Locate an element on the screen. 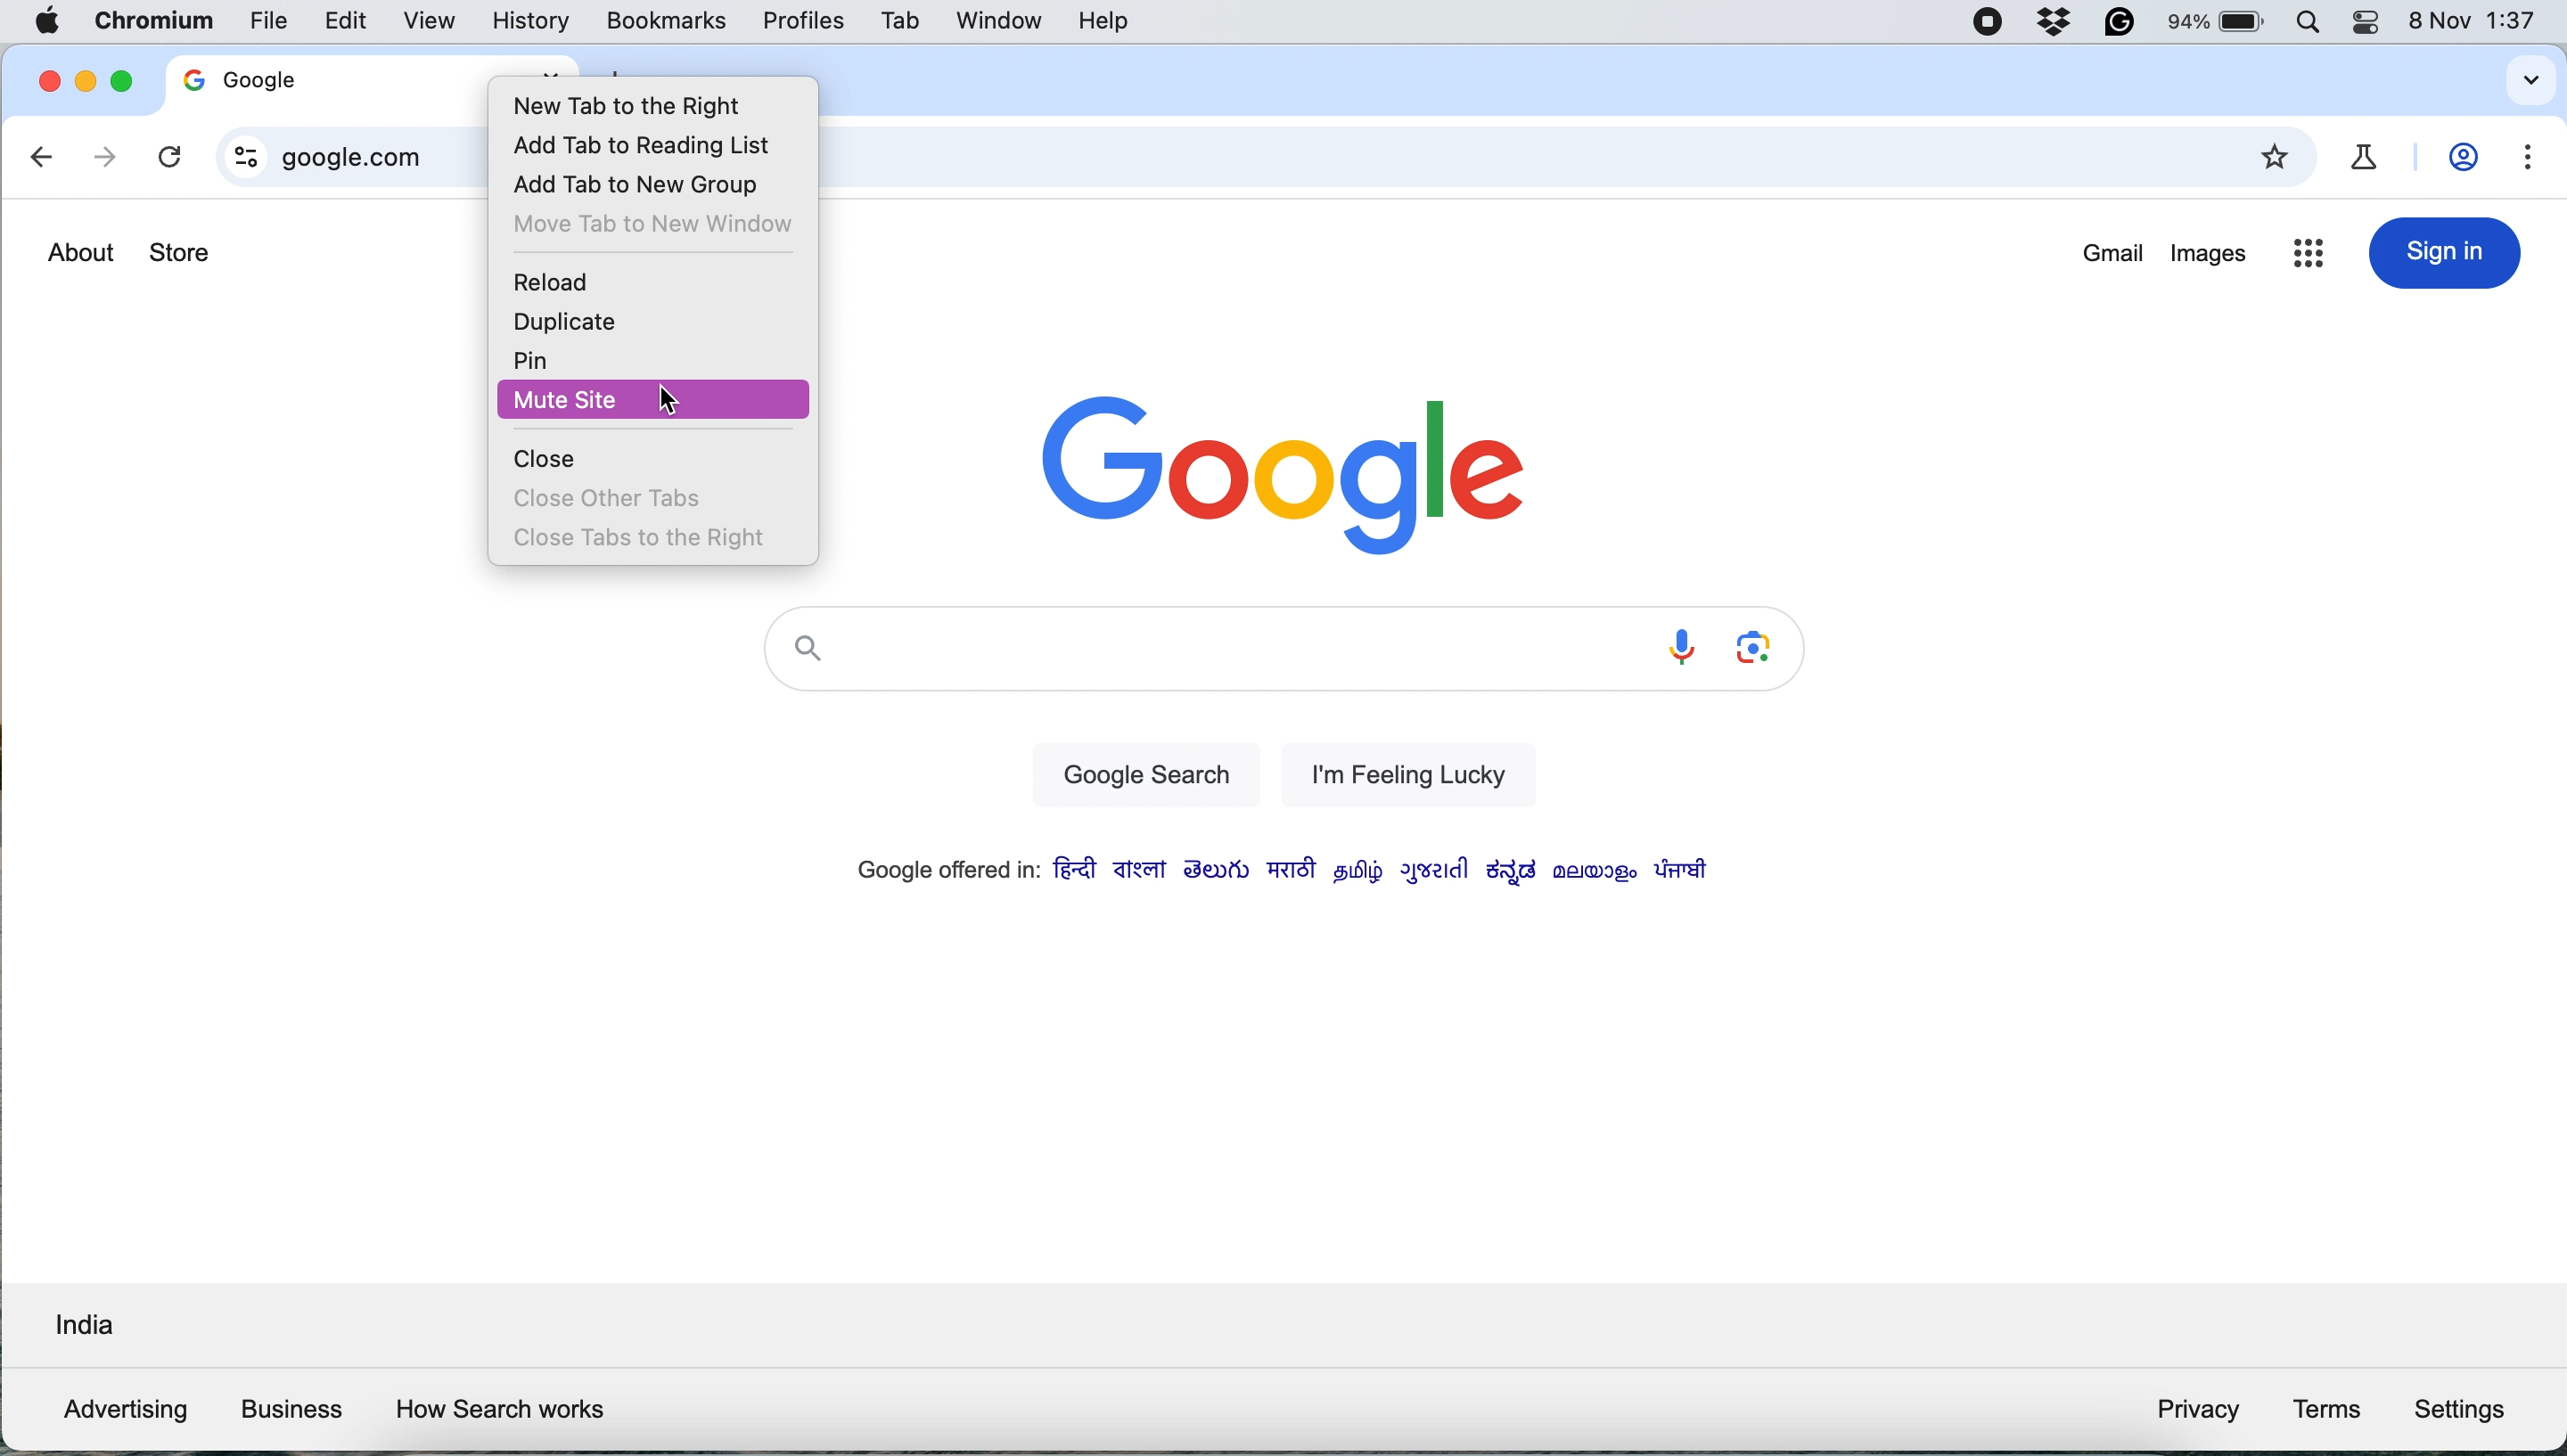 The height and width of the screenshot is (1456, 2567). go back is located at coordinates (44, 160).